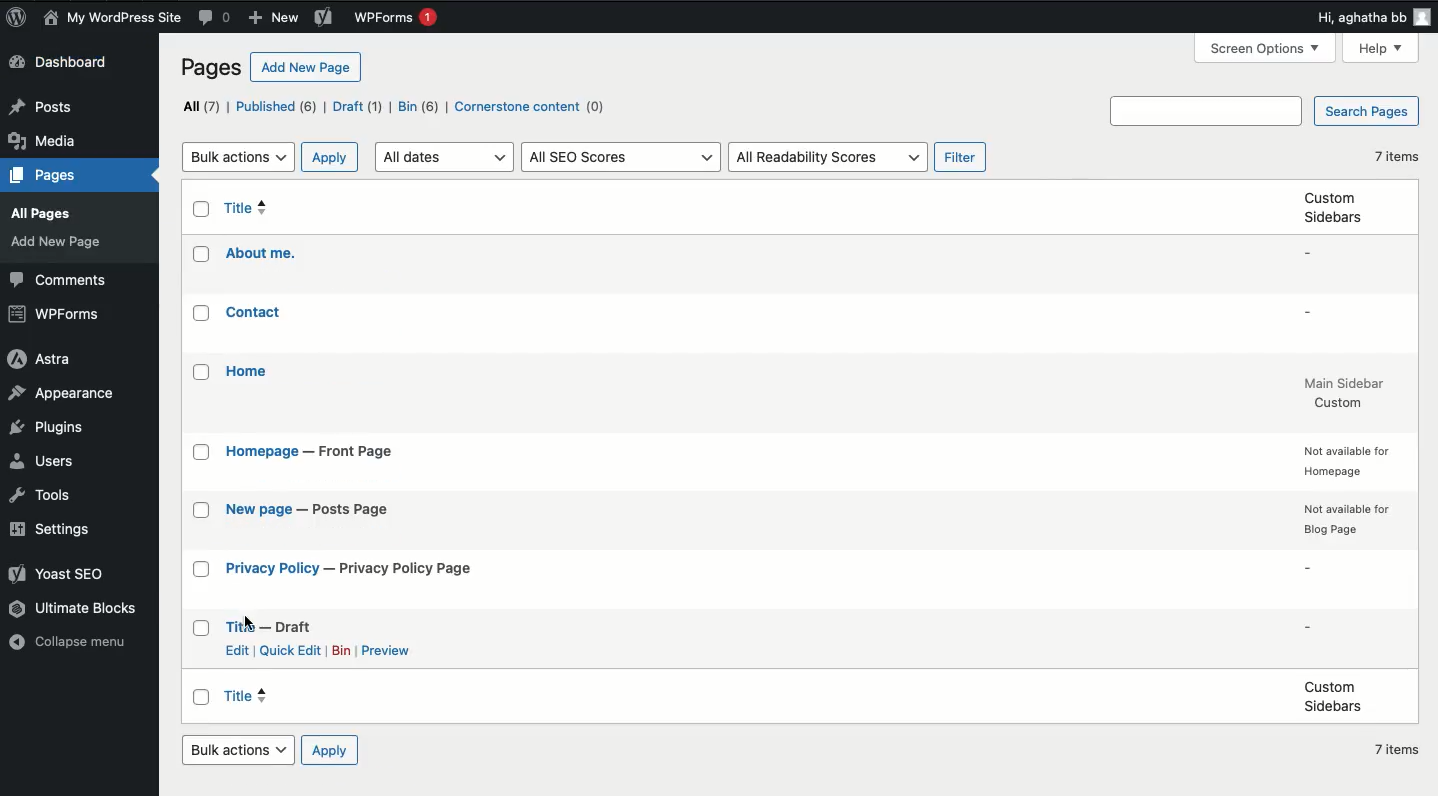 The height and width of the screenshot is (796, 1438). I want to click on Checkbox, so click(202, 629).